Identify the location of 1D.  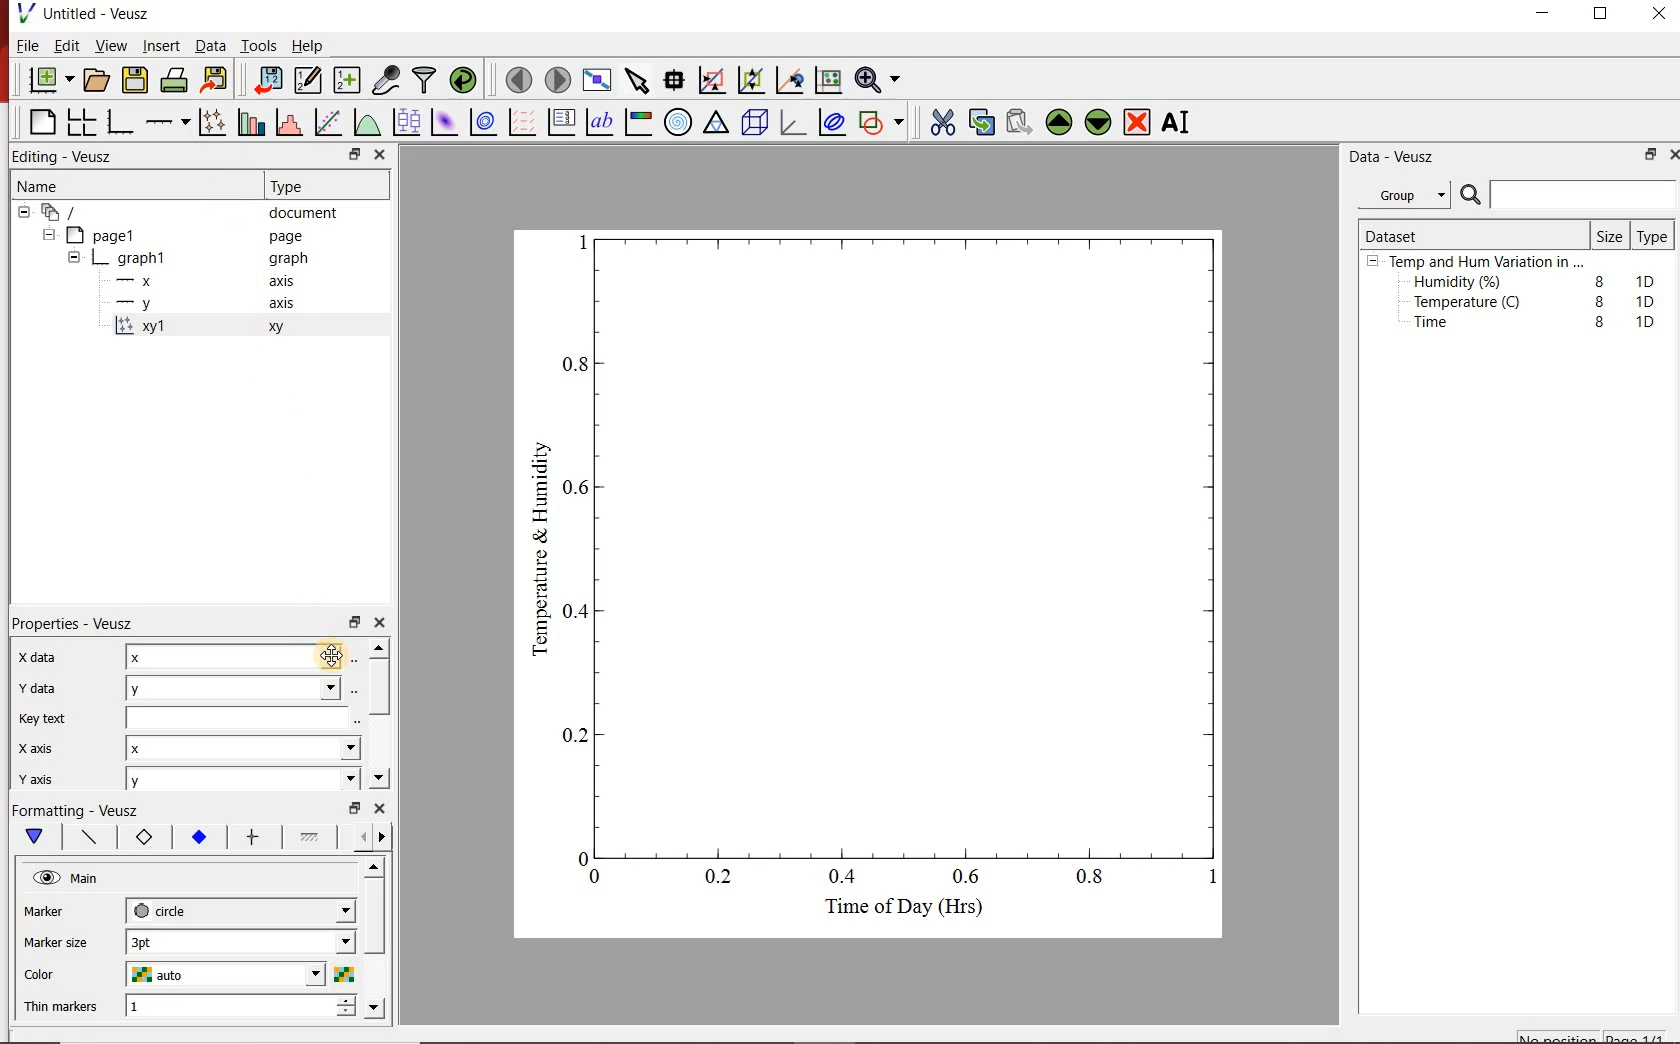
(1651, 301).